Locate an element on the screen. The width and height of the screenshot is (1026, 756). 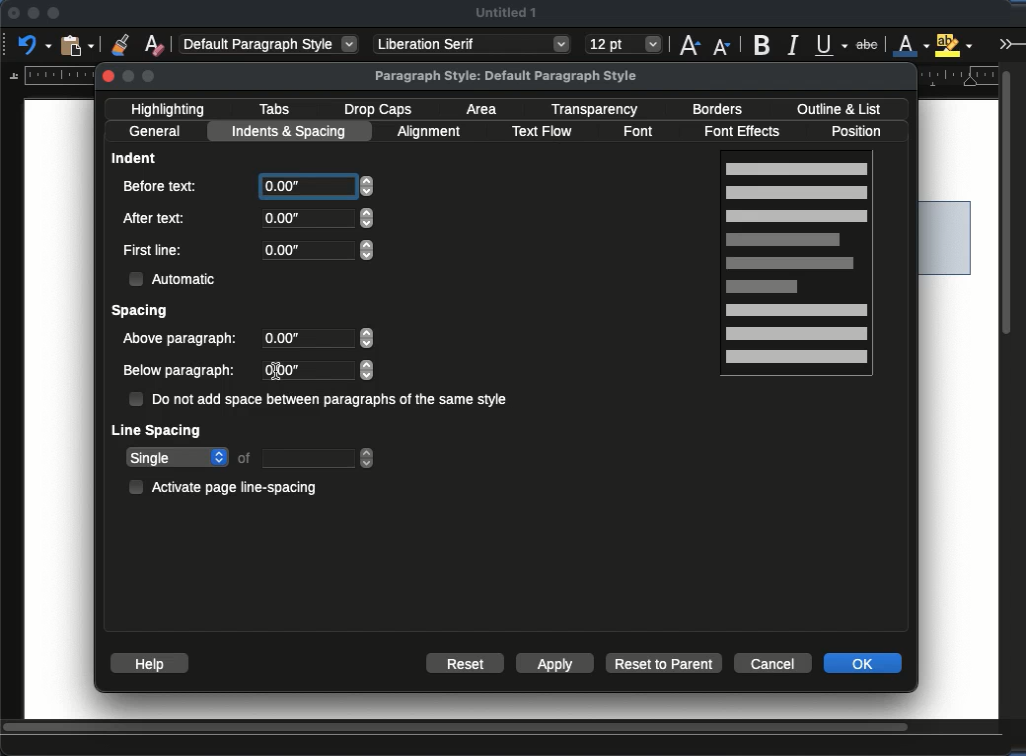
tab is located at coordinates (320, 458).